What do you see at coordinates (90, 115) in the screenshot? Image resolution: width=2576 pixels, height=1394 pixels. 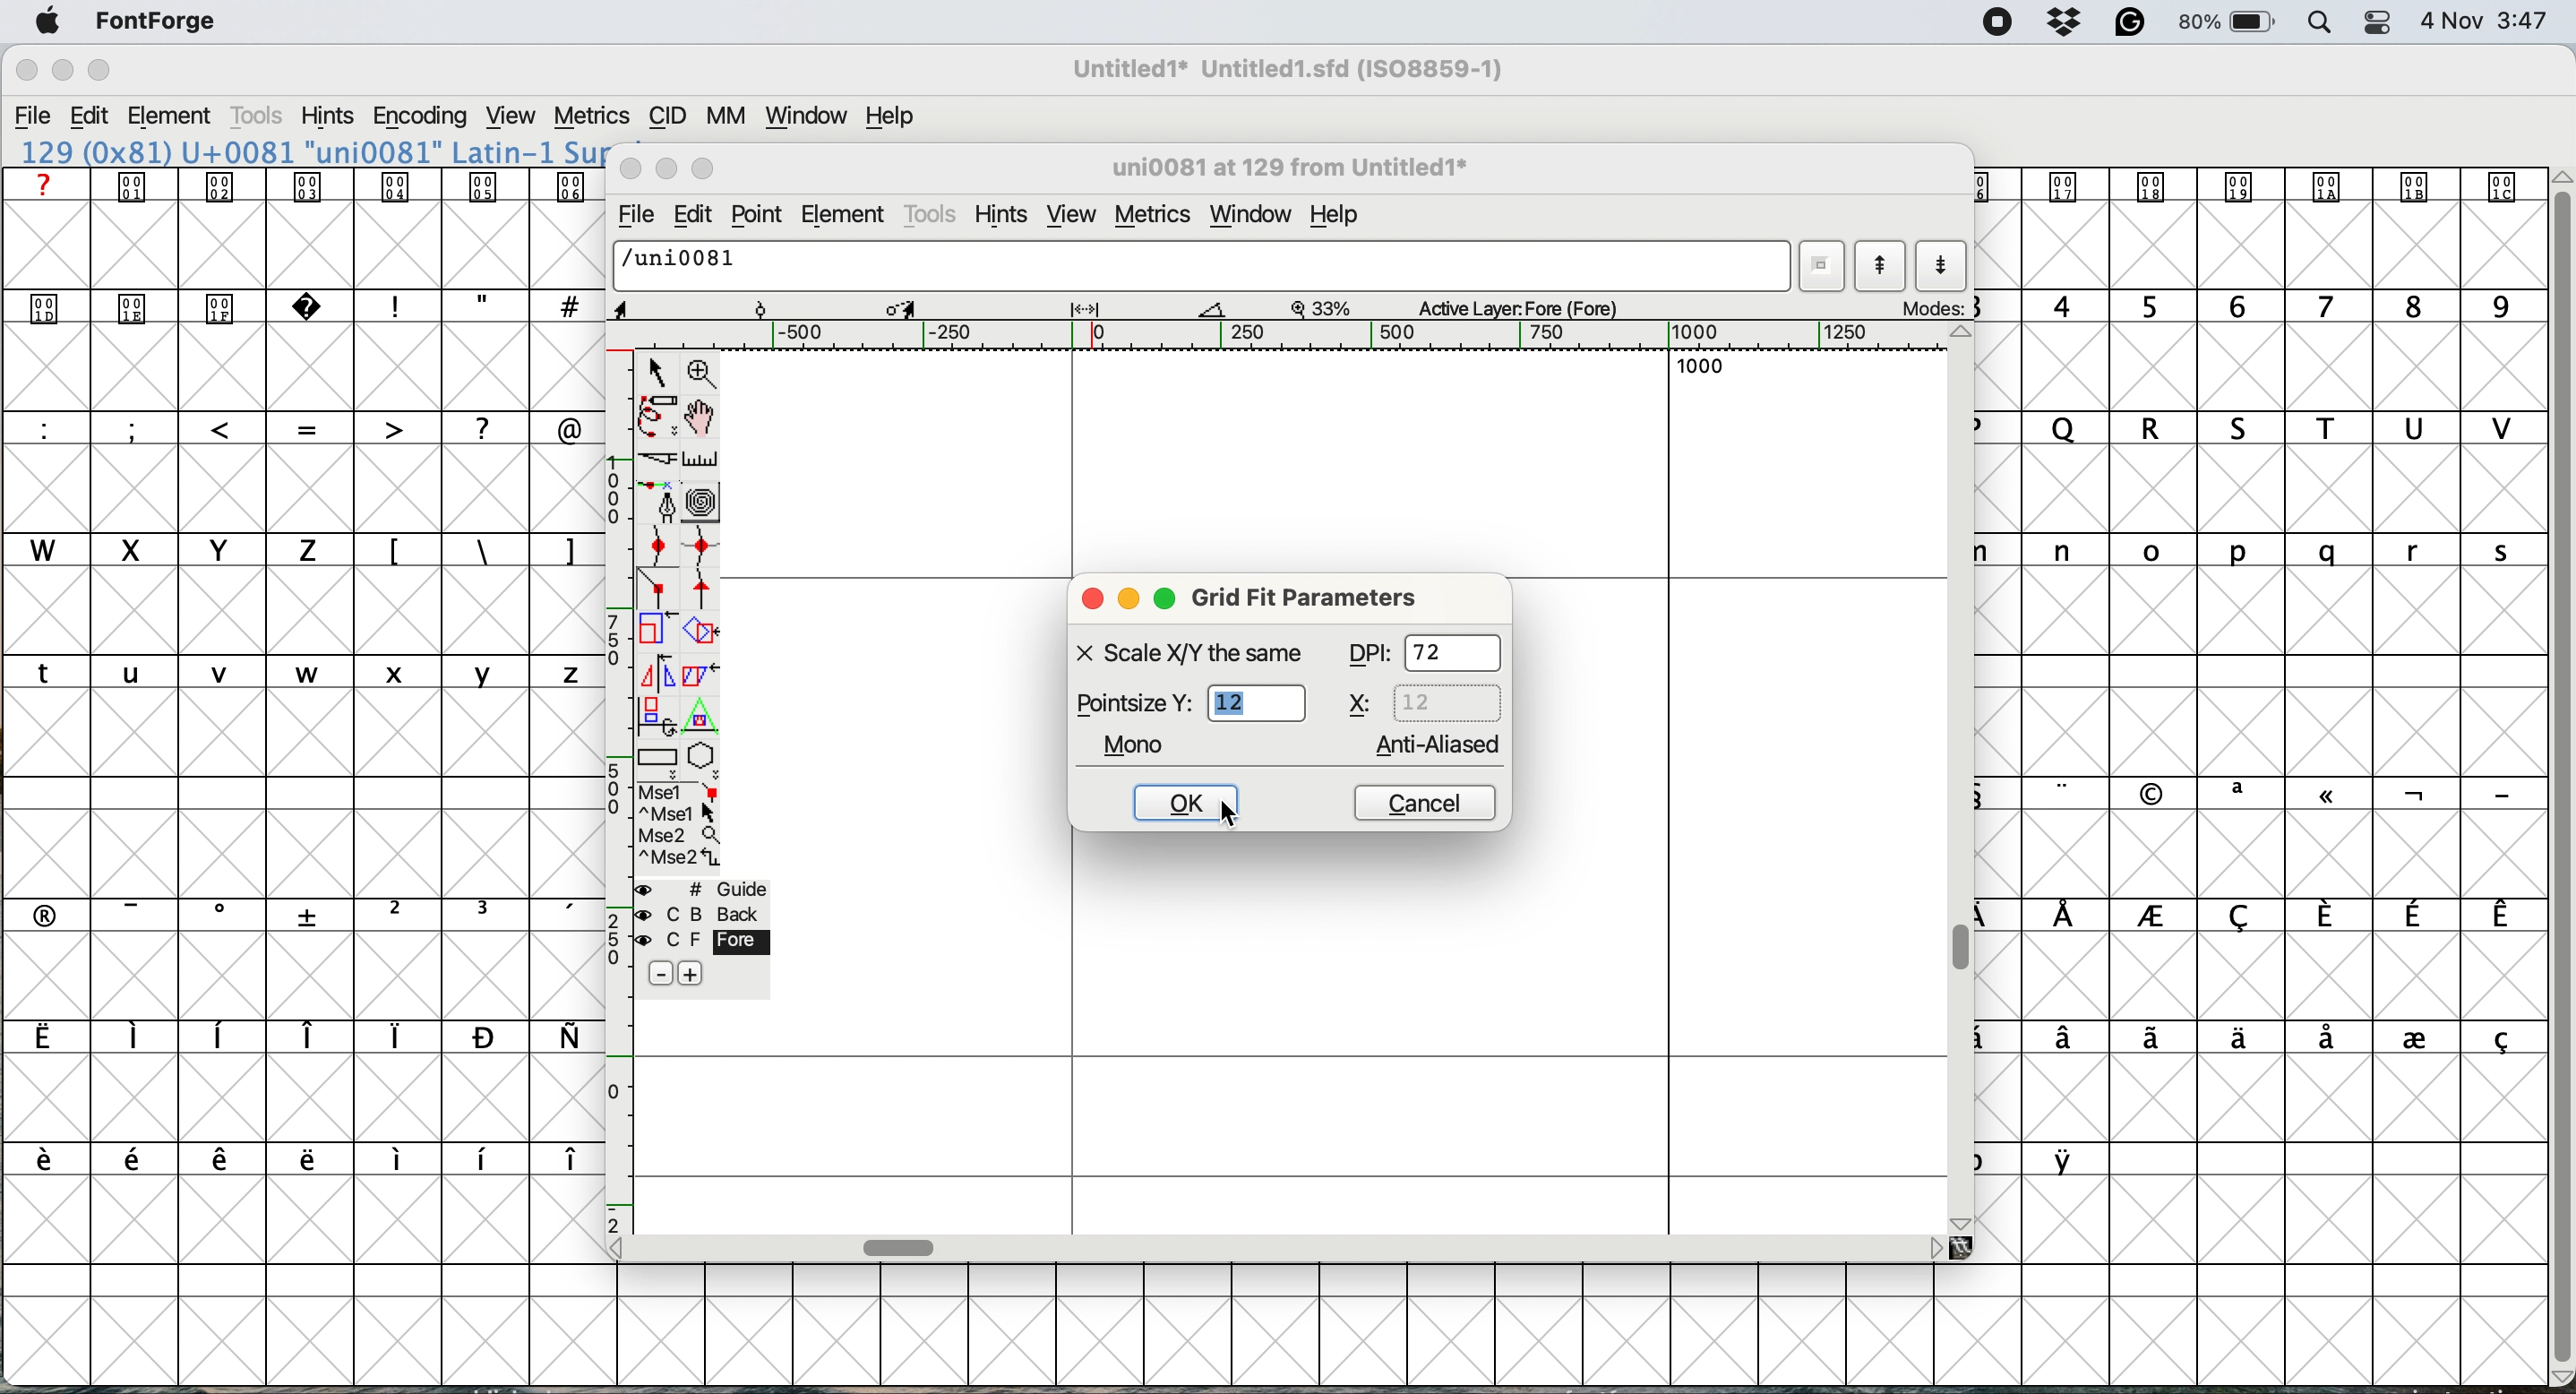 I see `Edit` at bounding box center [90, 115].